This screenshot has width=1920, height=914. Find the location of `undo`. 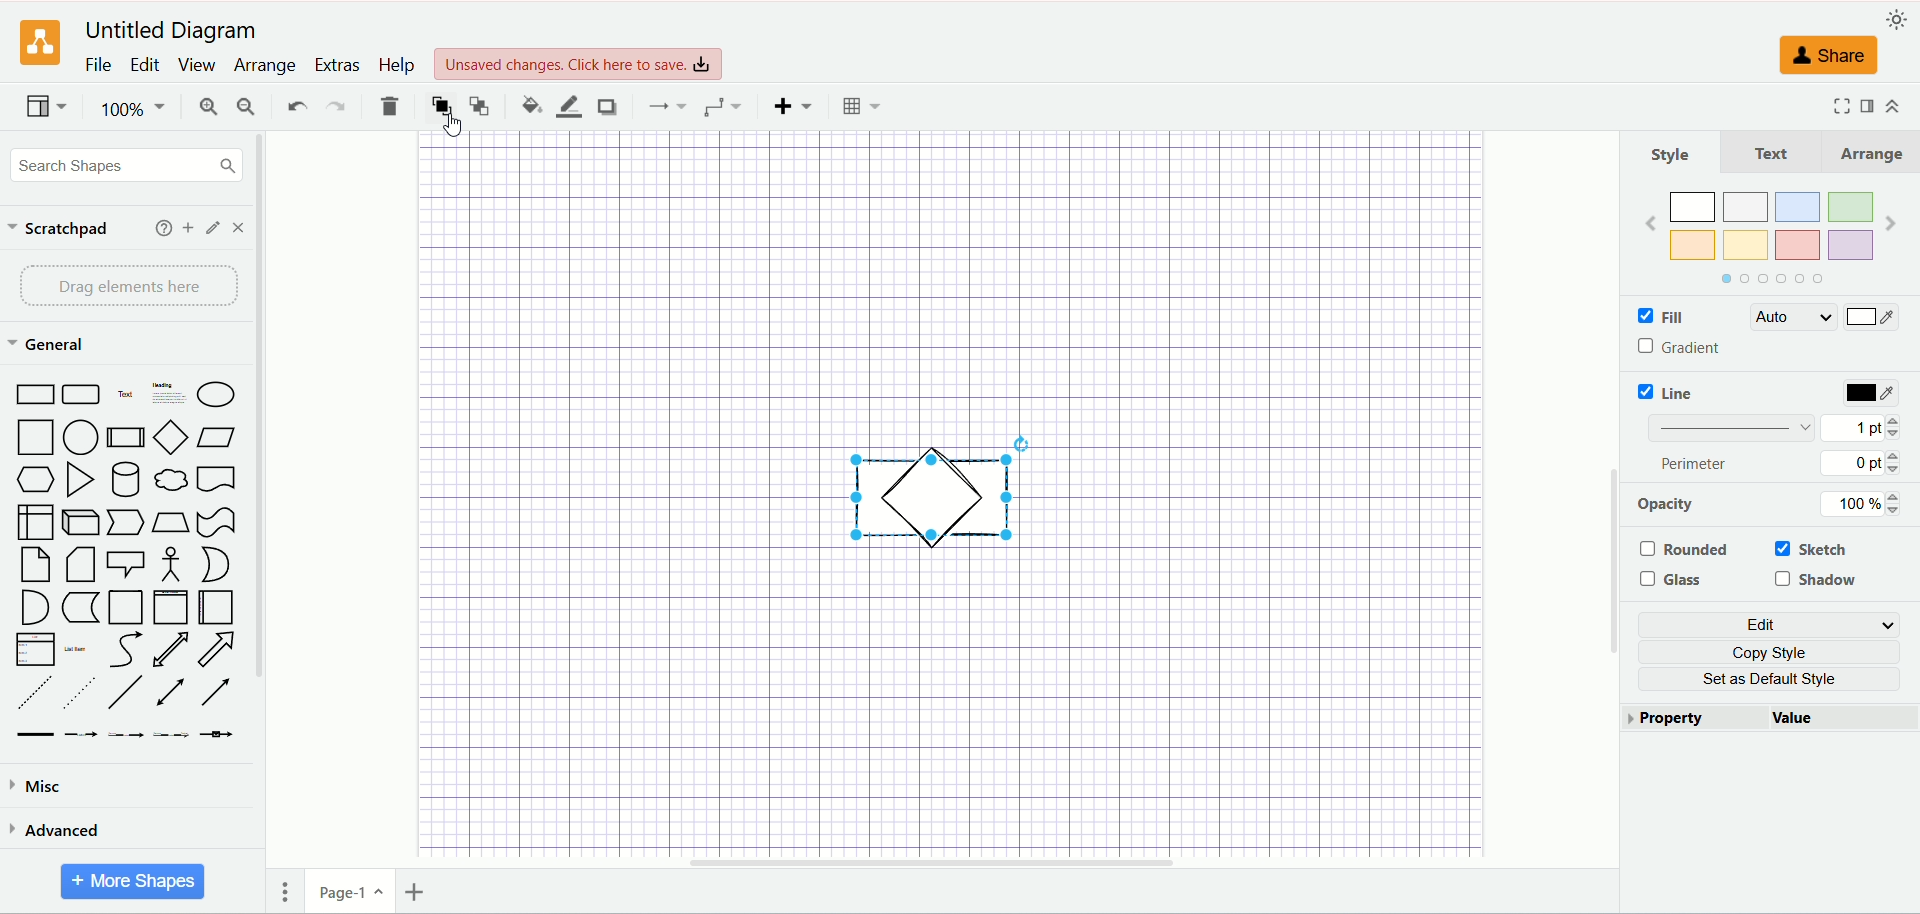

undo is located at coordinates (295, 107).